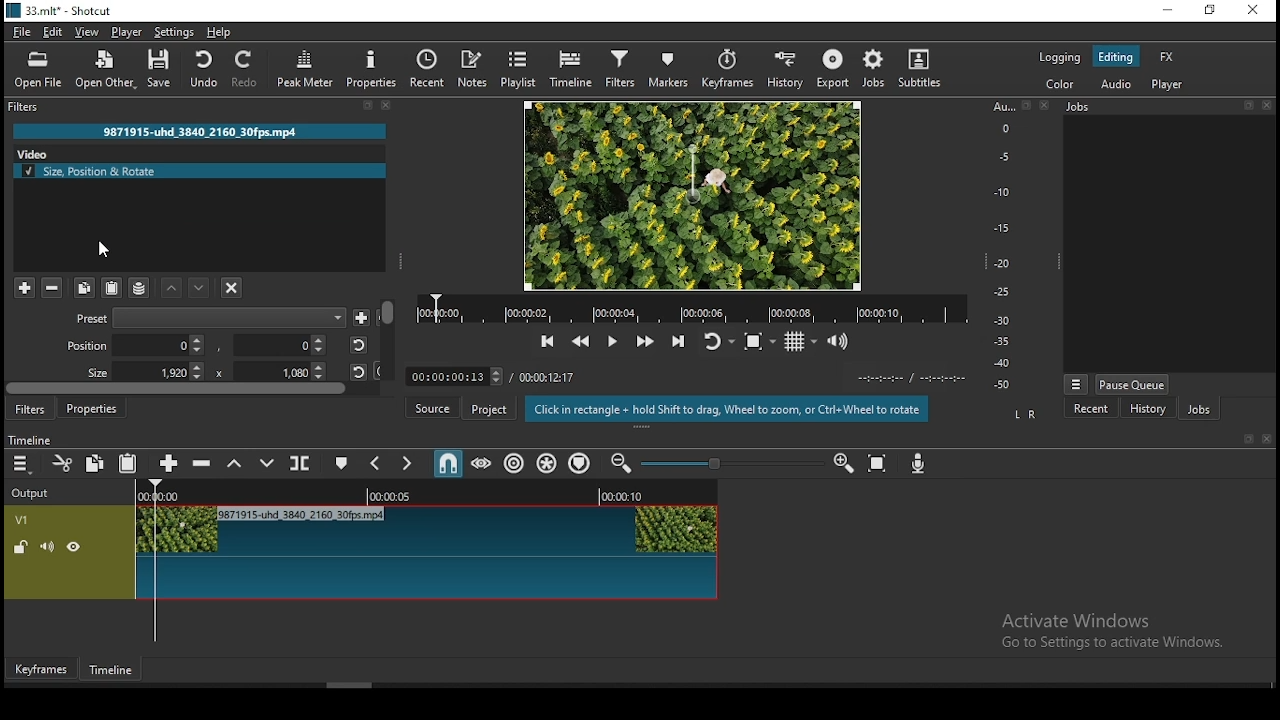  What do you see at coordinates (430, 68) in the screenshot?
I see `recent` at bounding box center [430, 68].